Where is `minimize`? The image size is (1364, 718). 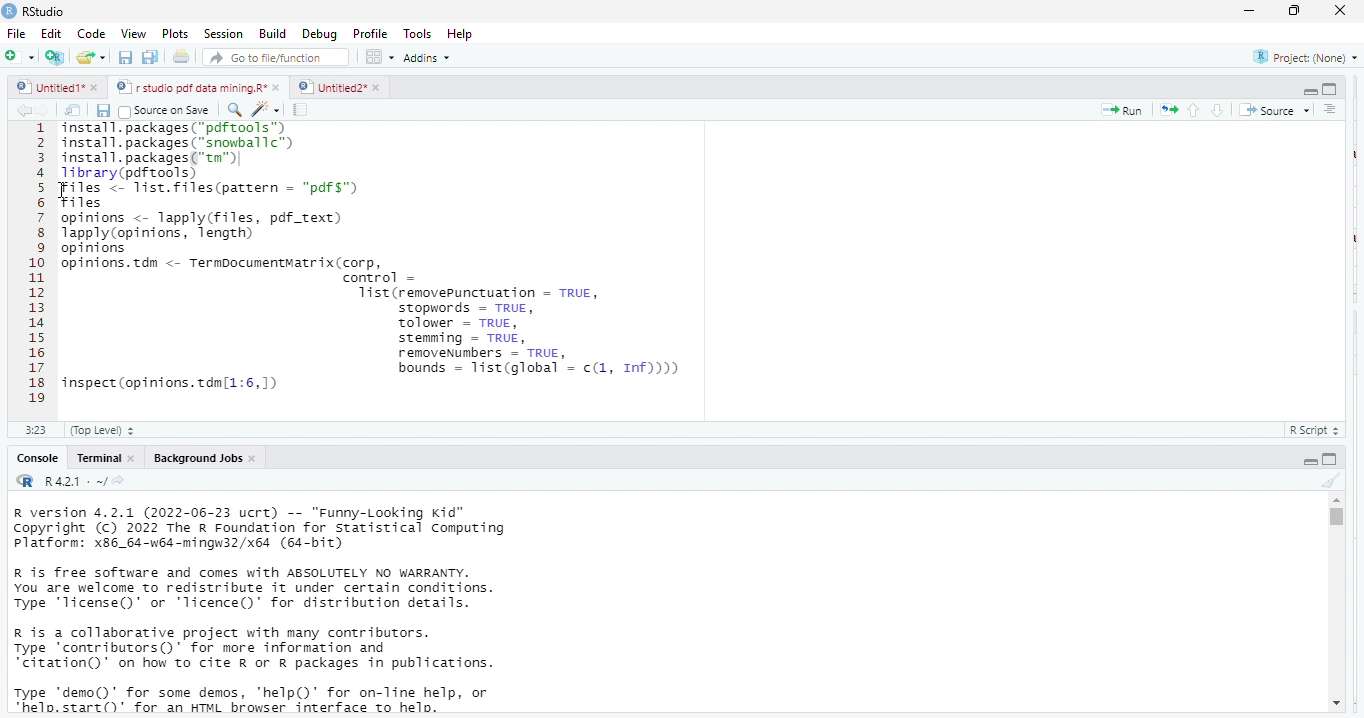
minimize is located at coordinates (1249, 10).